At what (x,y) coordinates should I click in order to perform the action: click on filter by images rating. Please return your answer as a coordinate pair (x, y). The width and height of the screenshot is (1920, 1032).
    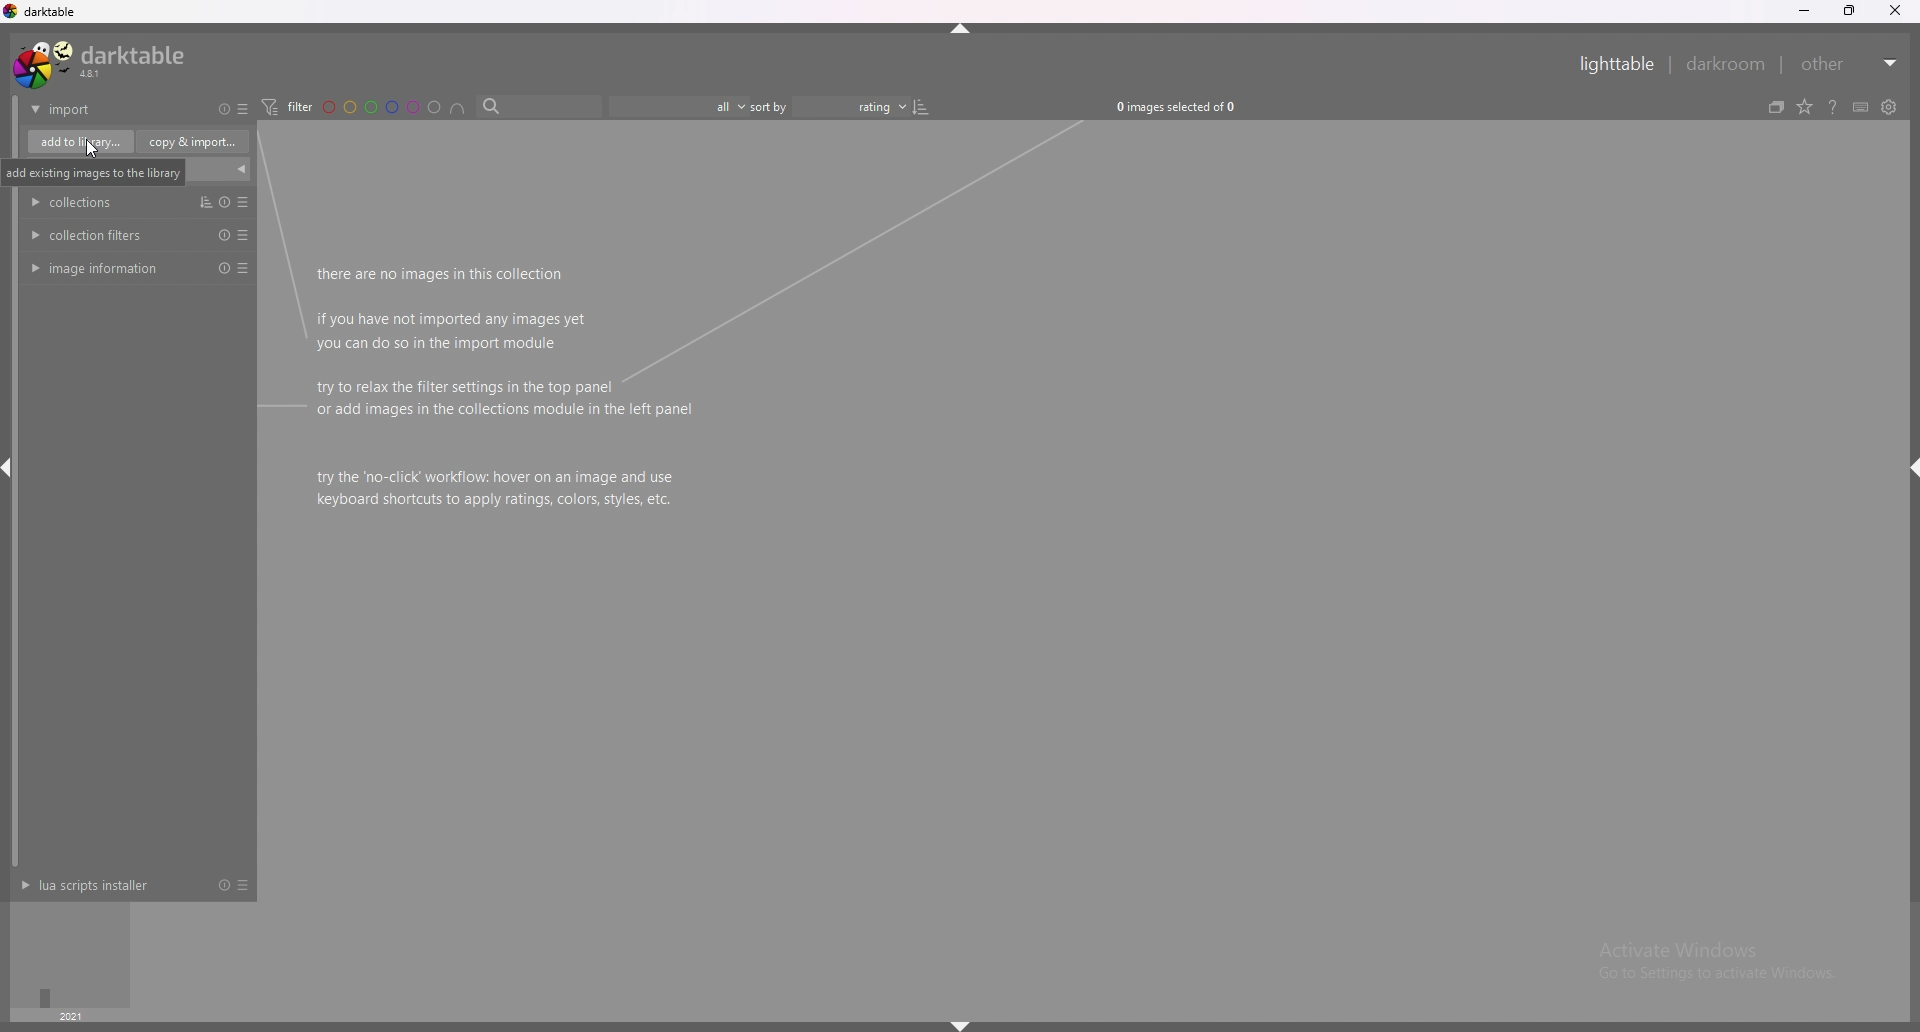
    Looking at the image, I should click on (676, 107).